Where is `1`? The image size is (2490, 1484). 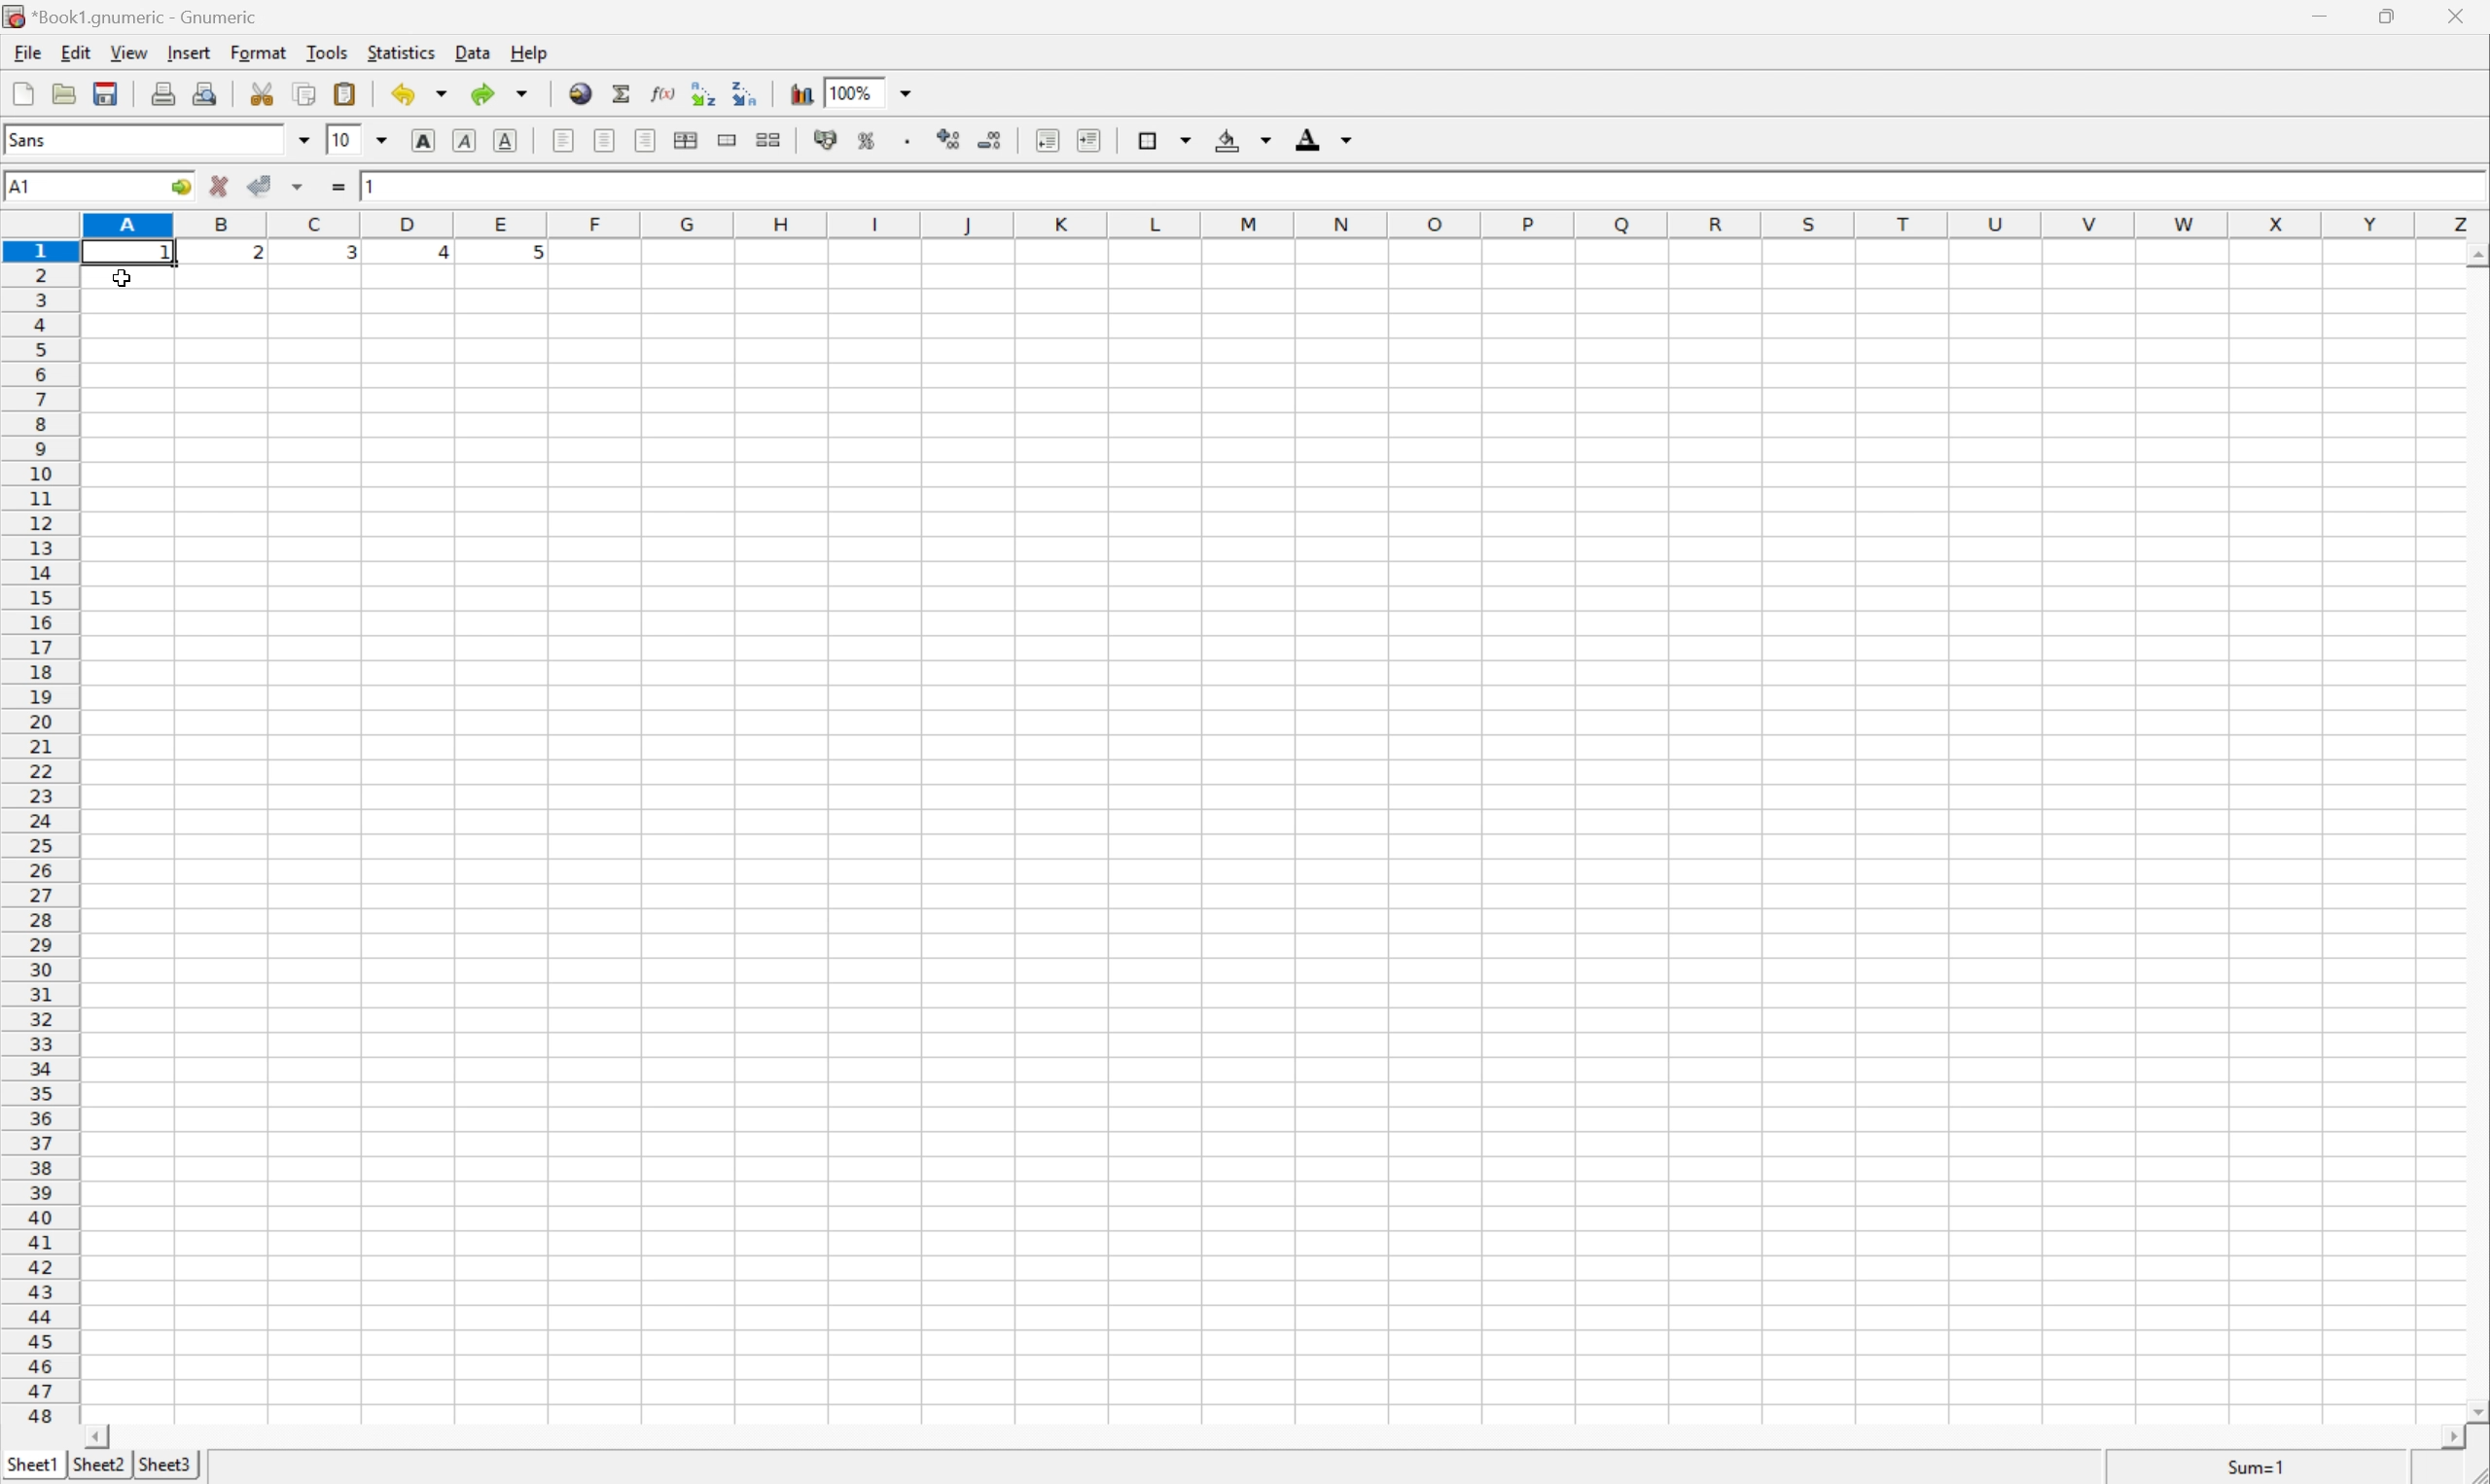
1 is located at coordinates (382, 188).